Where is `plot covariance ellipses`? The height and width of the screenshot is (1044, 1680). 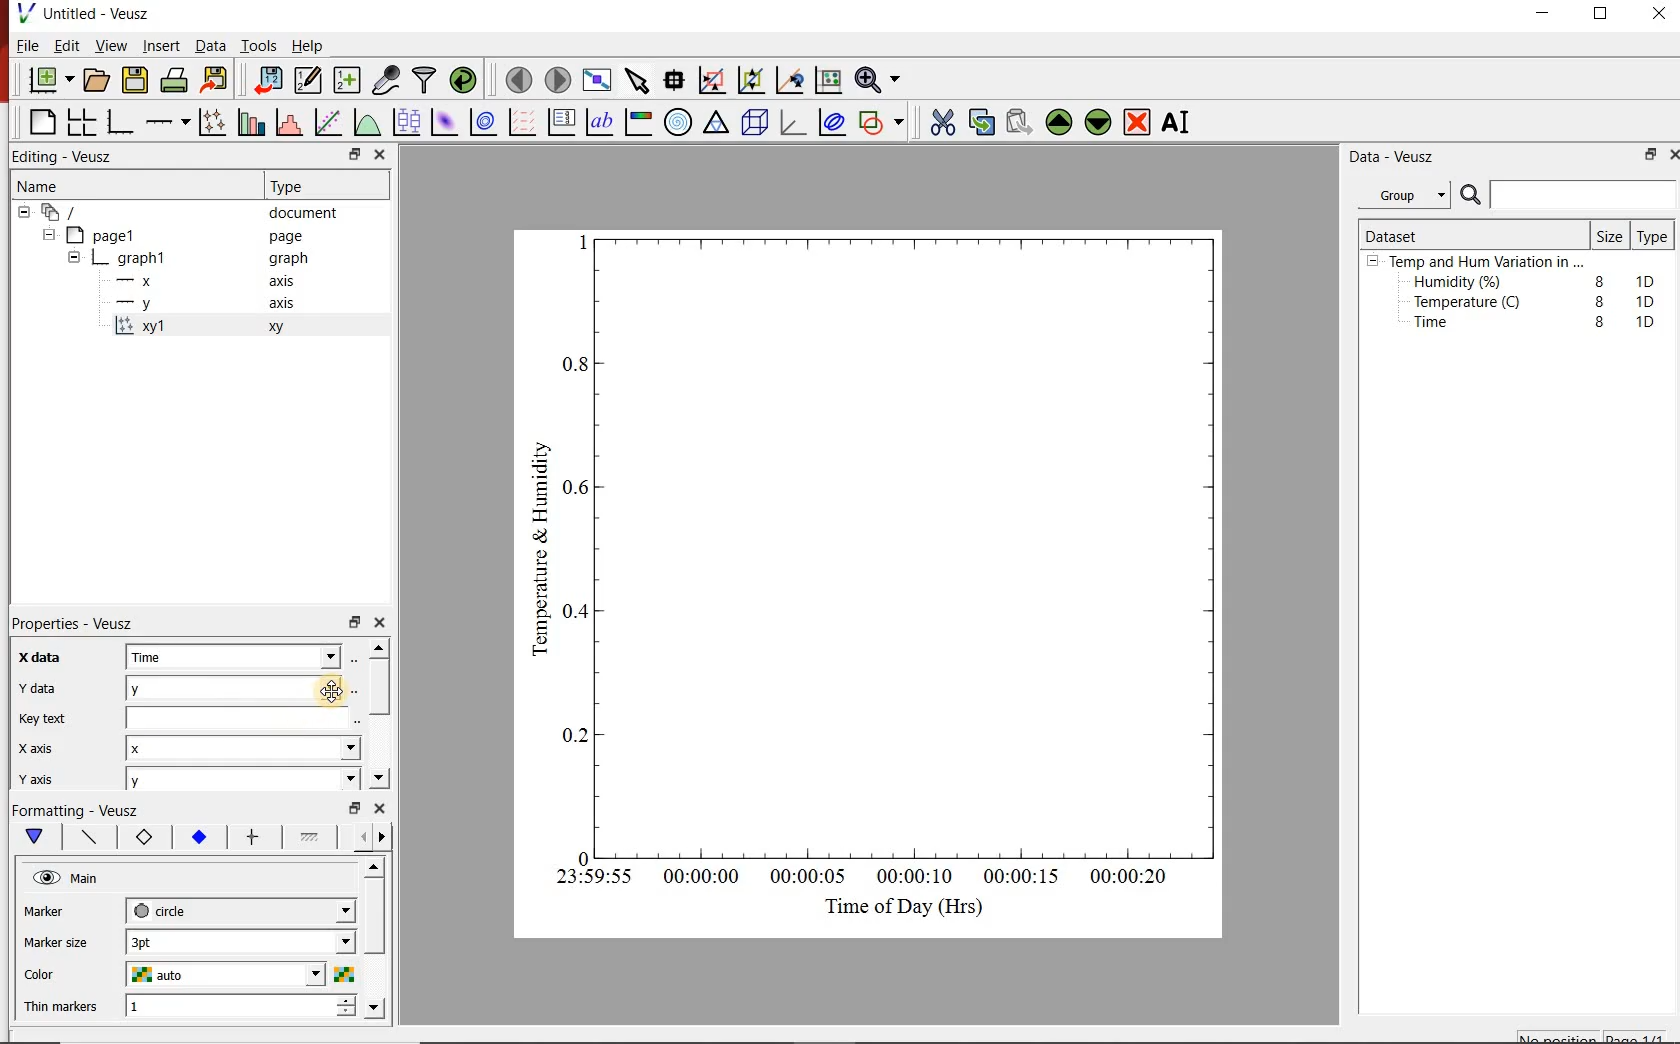
plot covariance ellipses is located at coordinates (837, 126).